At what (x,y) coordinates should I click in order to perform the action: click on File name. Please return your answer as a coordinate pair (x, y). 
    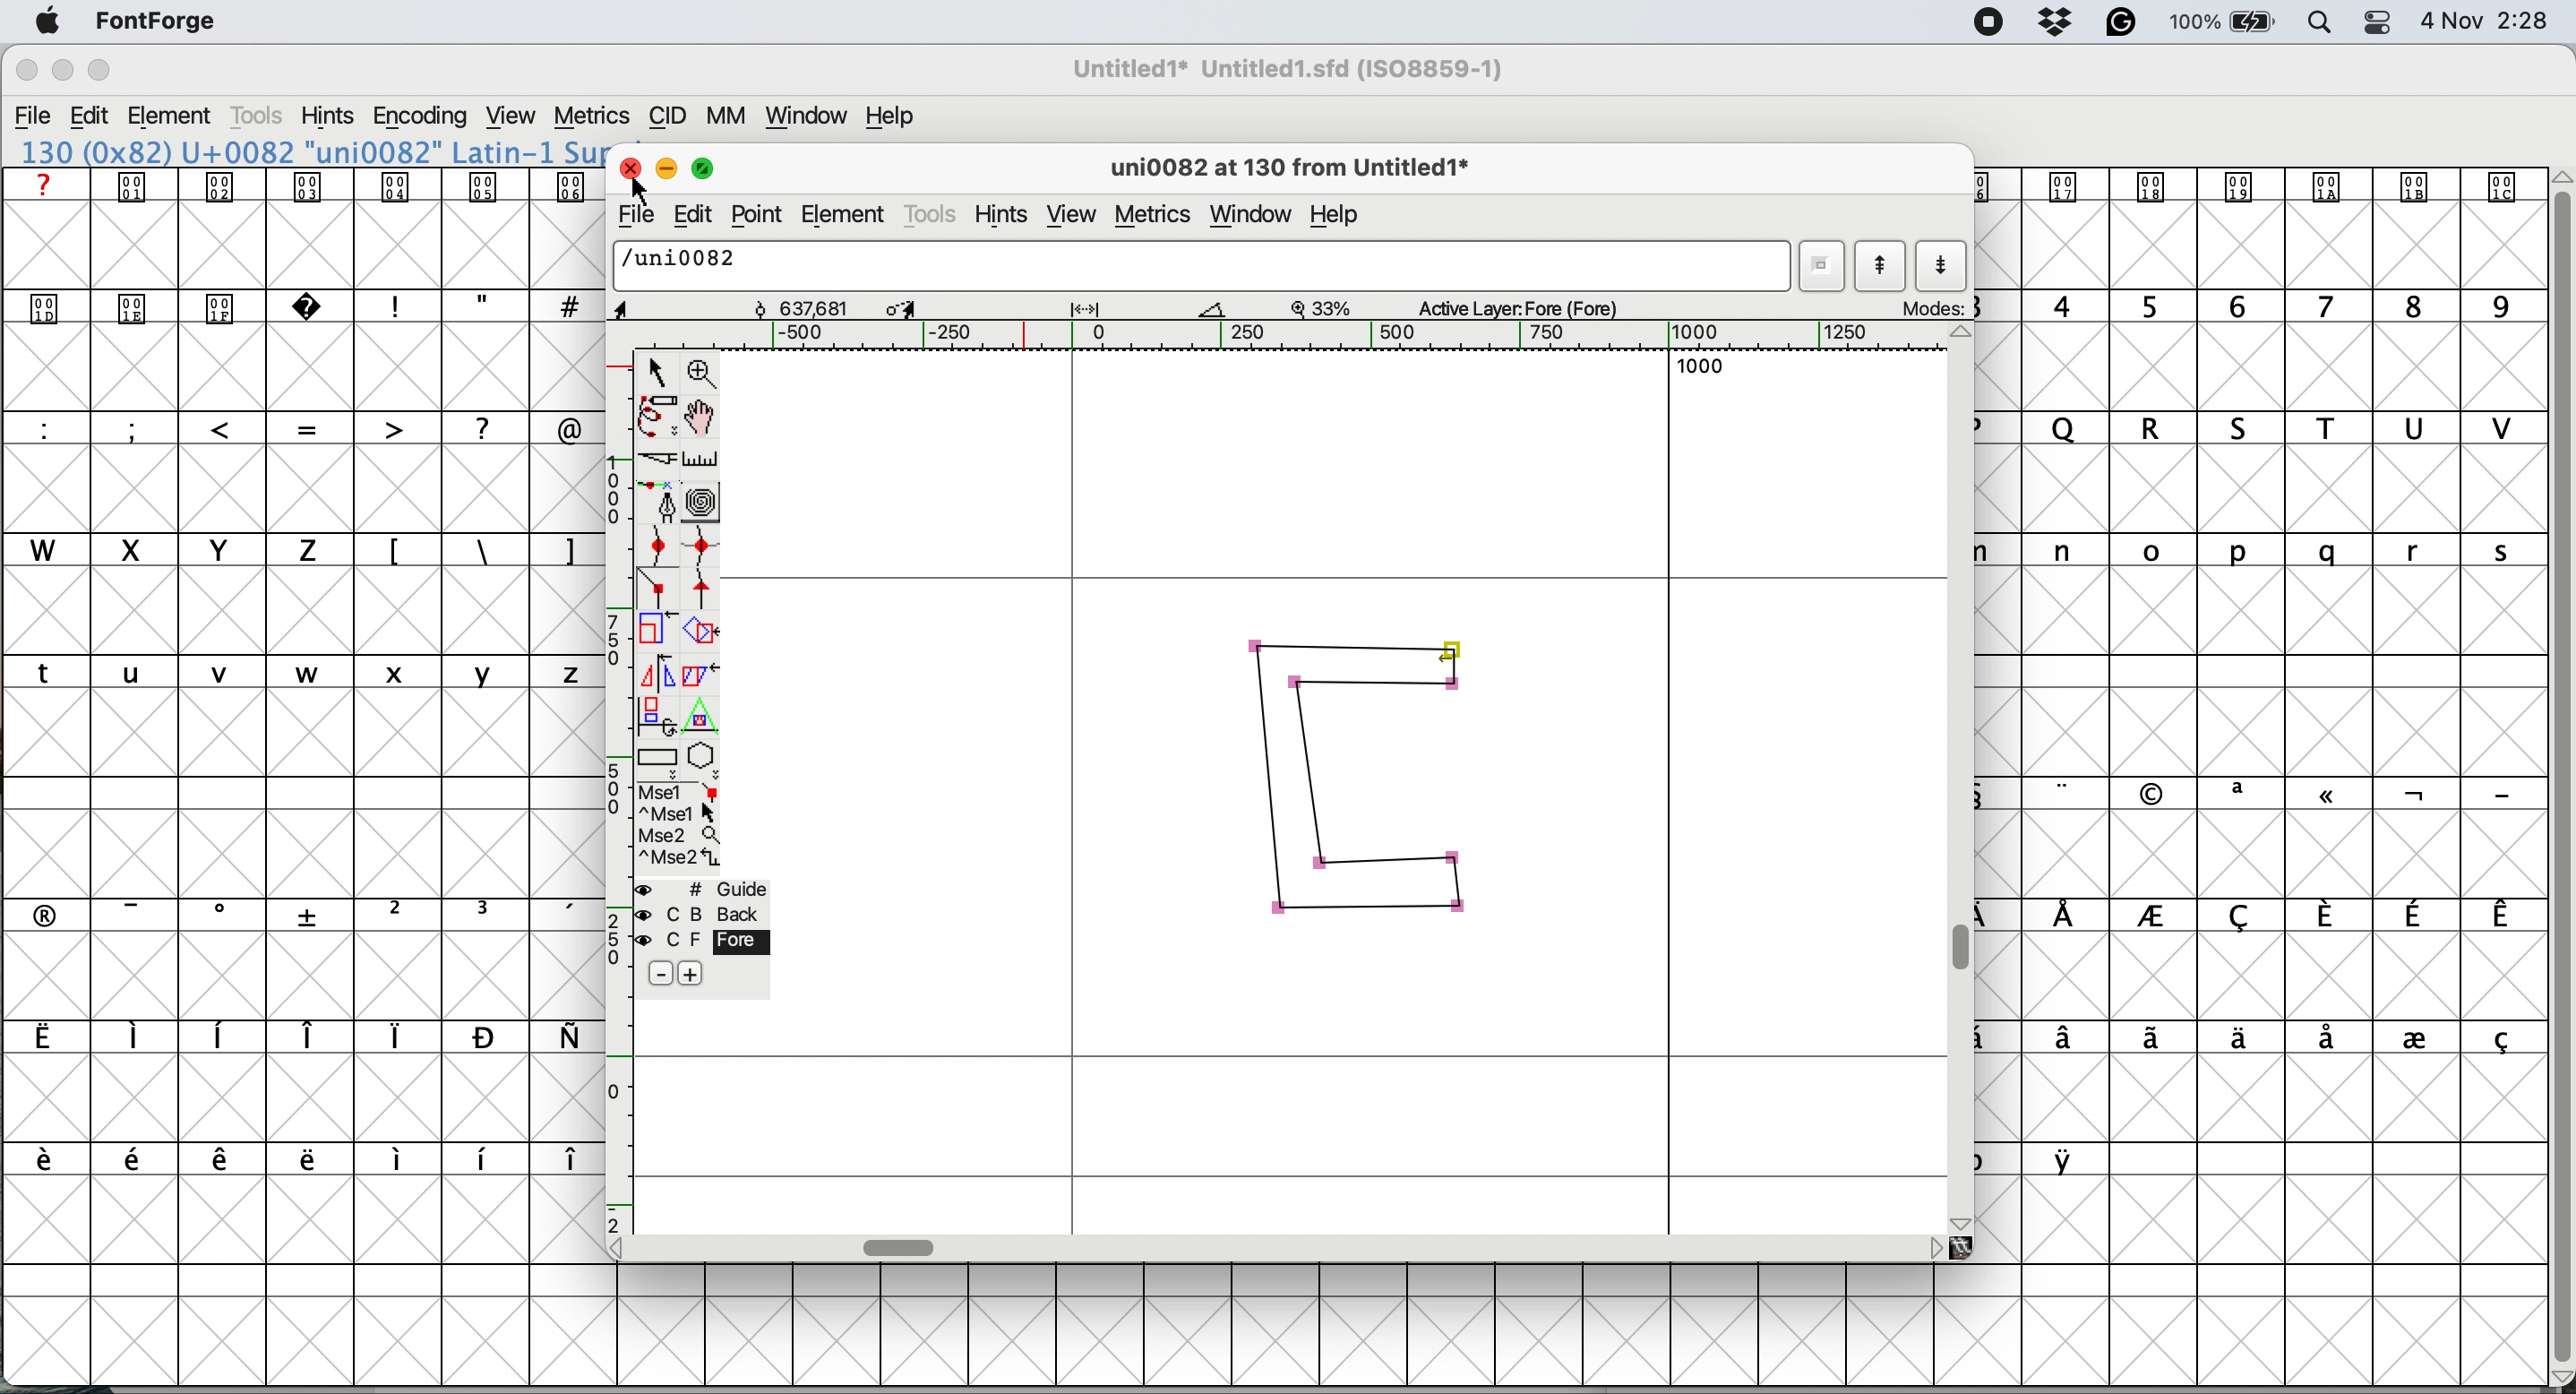
    Looking at the image, I should click on (1282, 69).